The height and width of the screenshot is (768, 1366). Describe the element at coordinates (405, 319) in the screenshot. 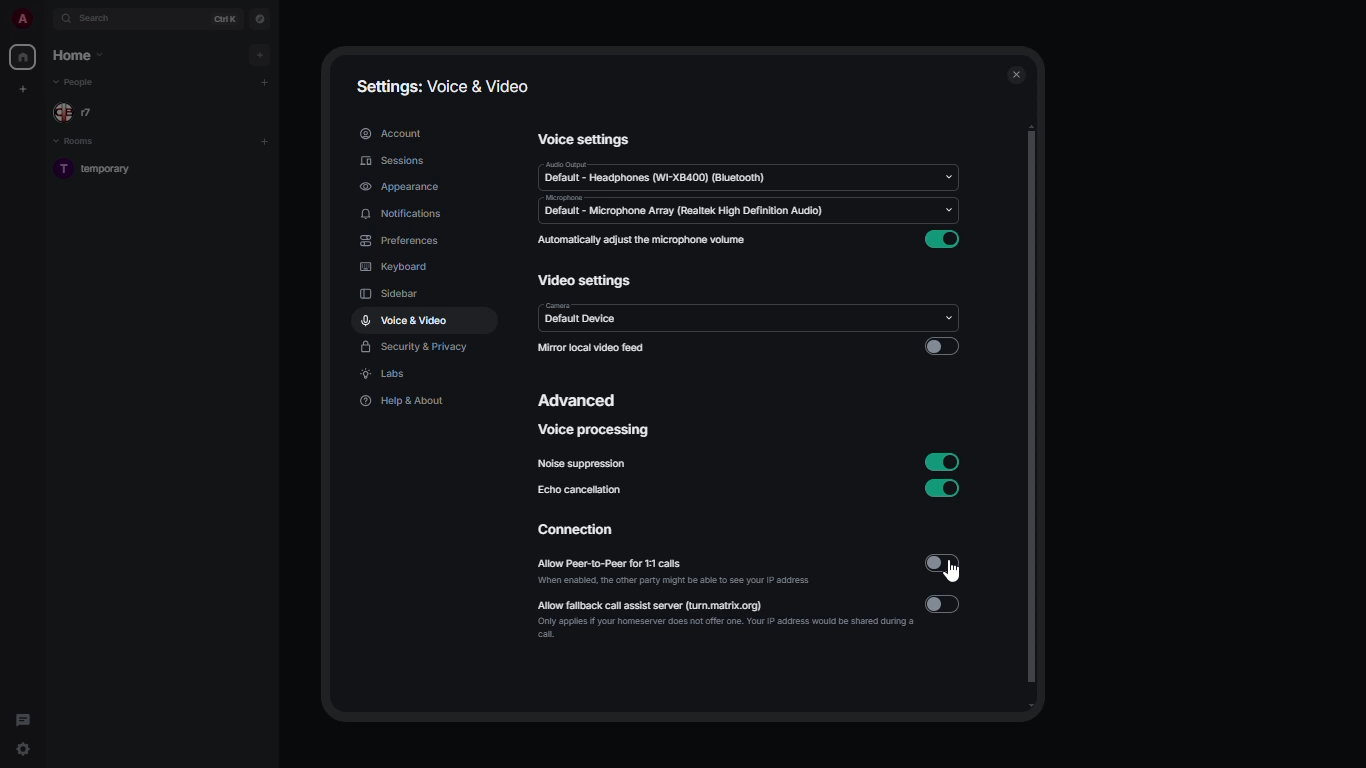

I see `voice & video` at that location.